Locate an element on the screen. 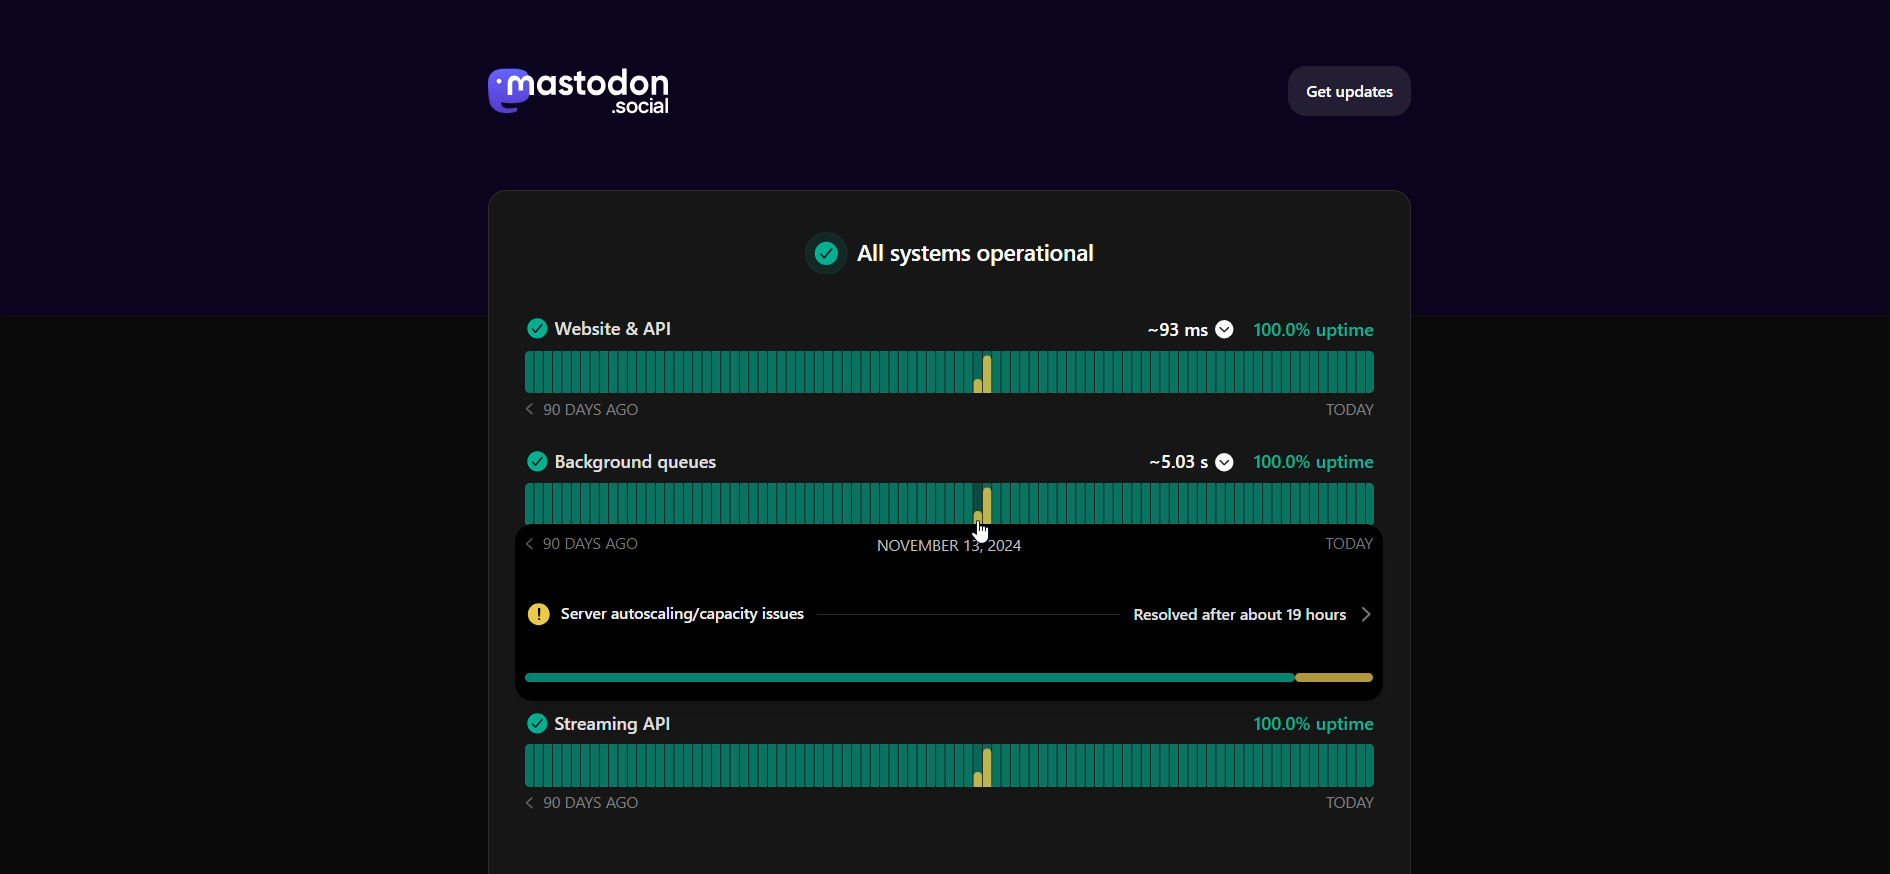 This screenshot has width=1890, height=874. Streaming API is located at coordinates (598, 725).